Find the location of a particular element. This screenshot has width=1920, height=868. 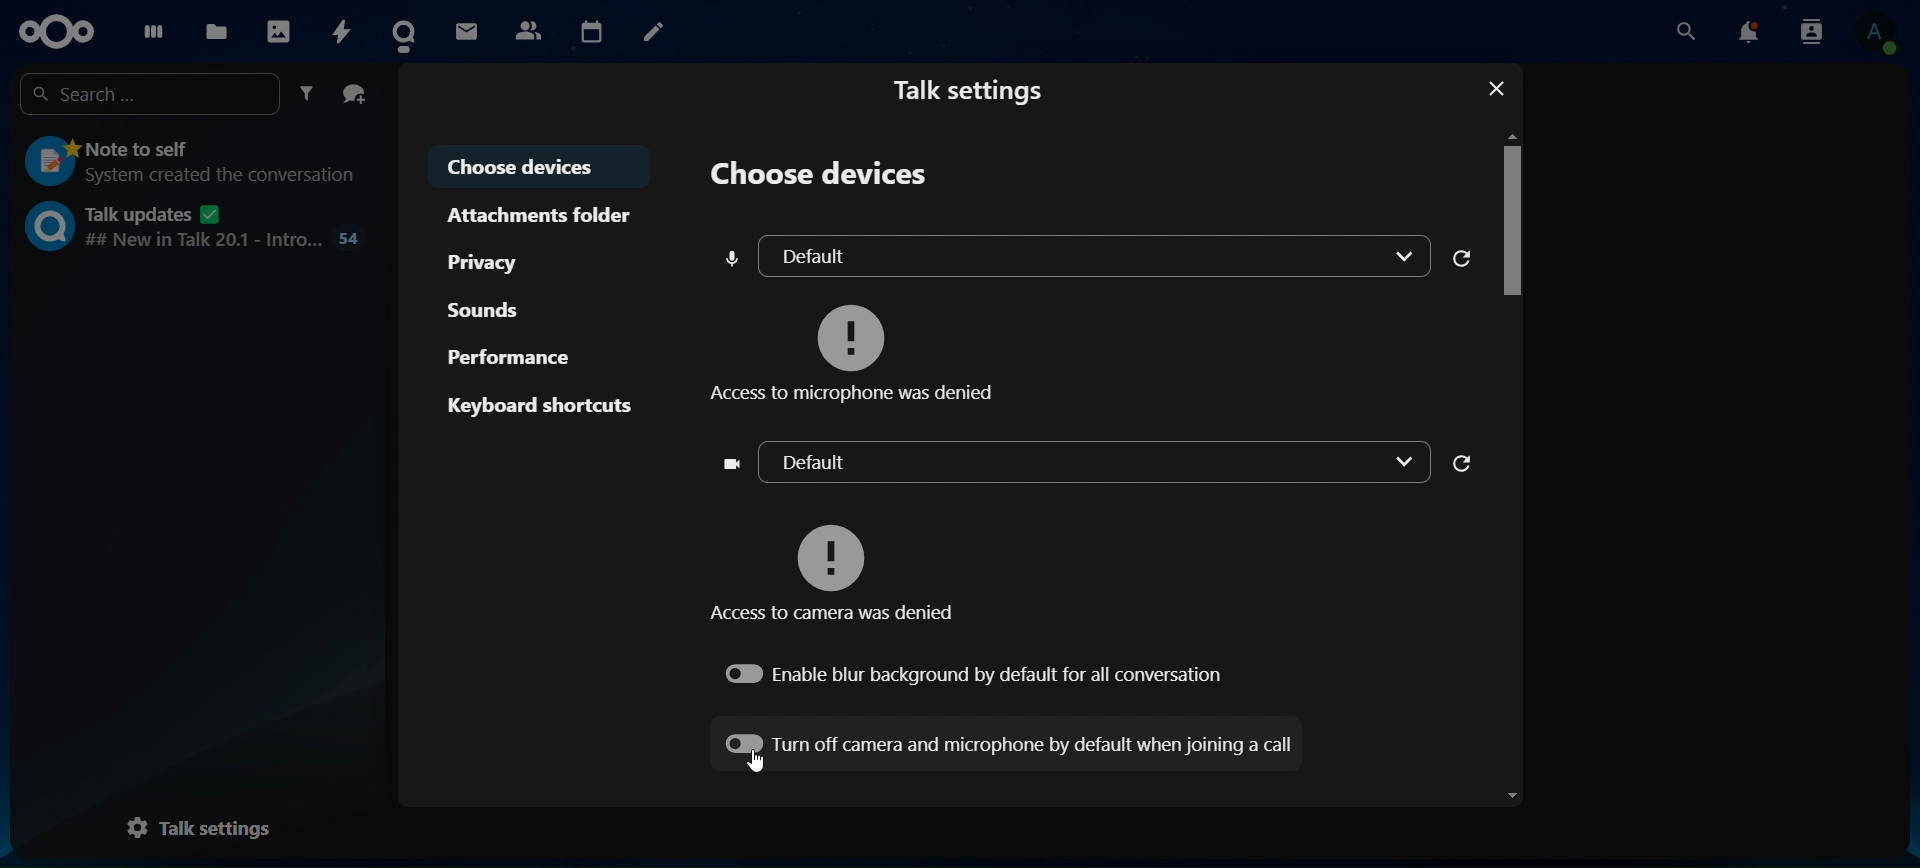

talk is located at coordinates (976, 91).